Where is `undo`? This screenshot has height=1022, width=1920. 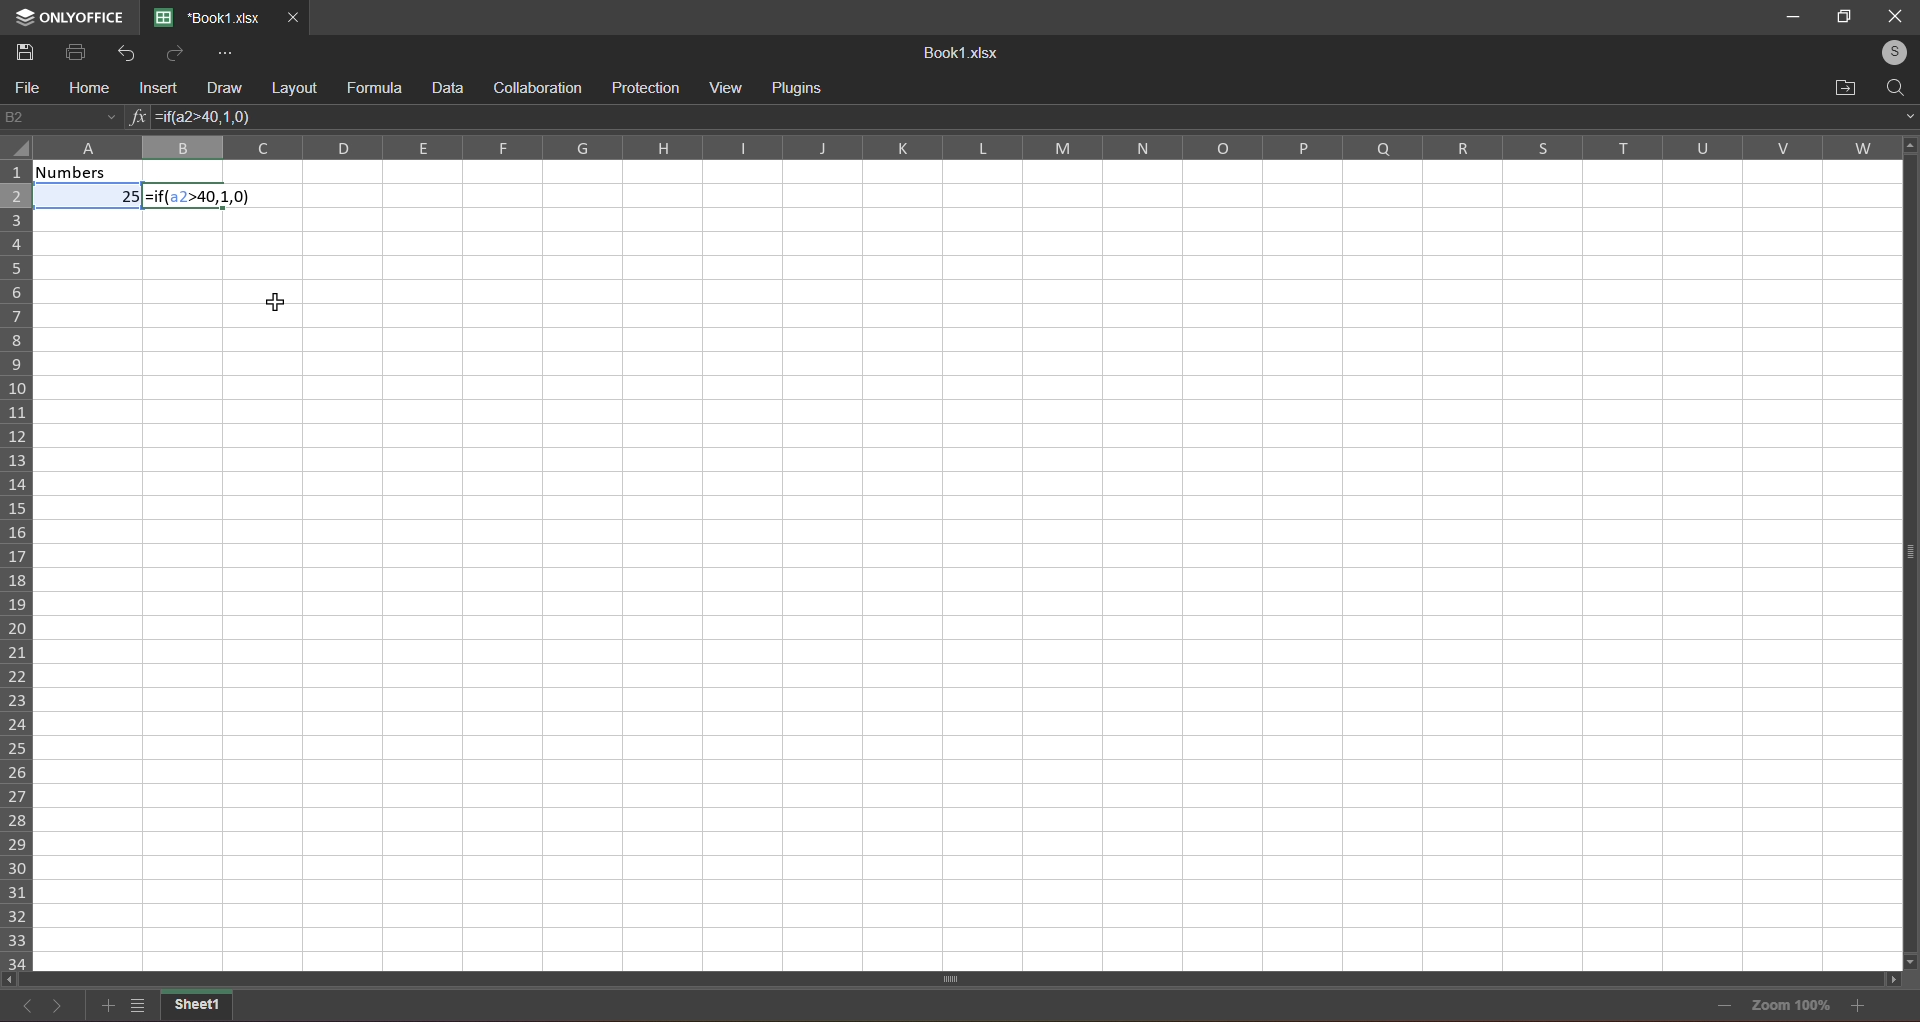 undo is located at coordinates (121, 51).